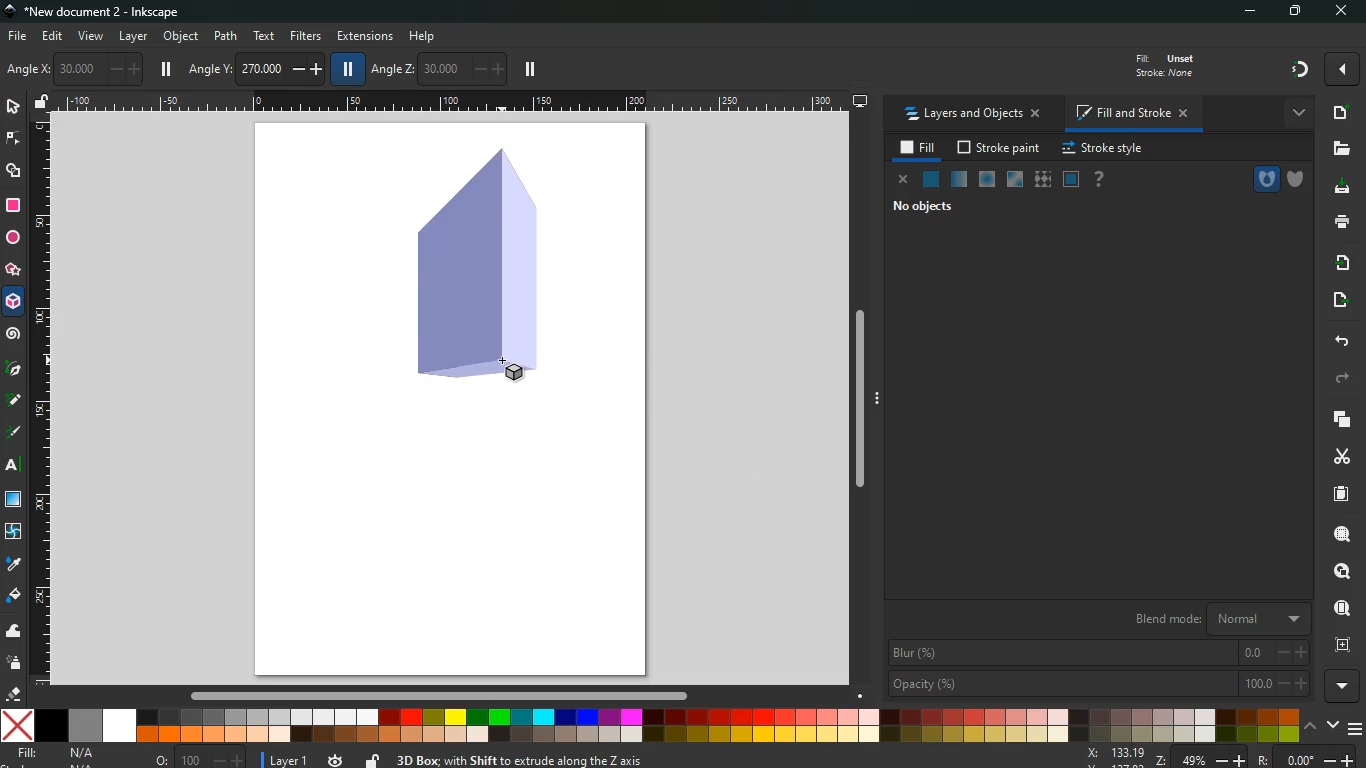 This screenshot has width=1366, height=768. Describe the element at coordinates (1097, 682) in the screenshot. I see `opacity` at that location.